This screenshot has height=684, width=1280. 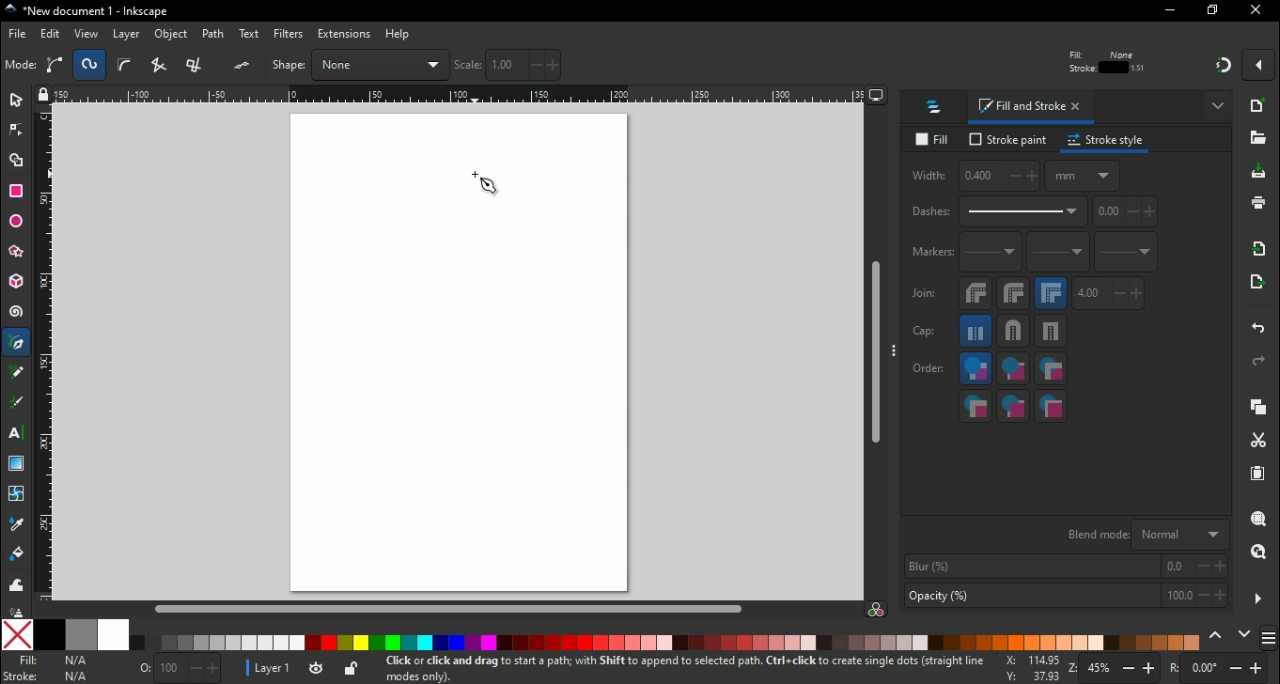 I want to click on rectangle tool, so click(x=18, y=191).